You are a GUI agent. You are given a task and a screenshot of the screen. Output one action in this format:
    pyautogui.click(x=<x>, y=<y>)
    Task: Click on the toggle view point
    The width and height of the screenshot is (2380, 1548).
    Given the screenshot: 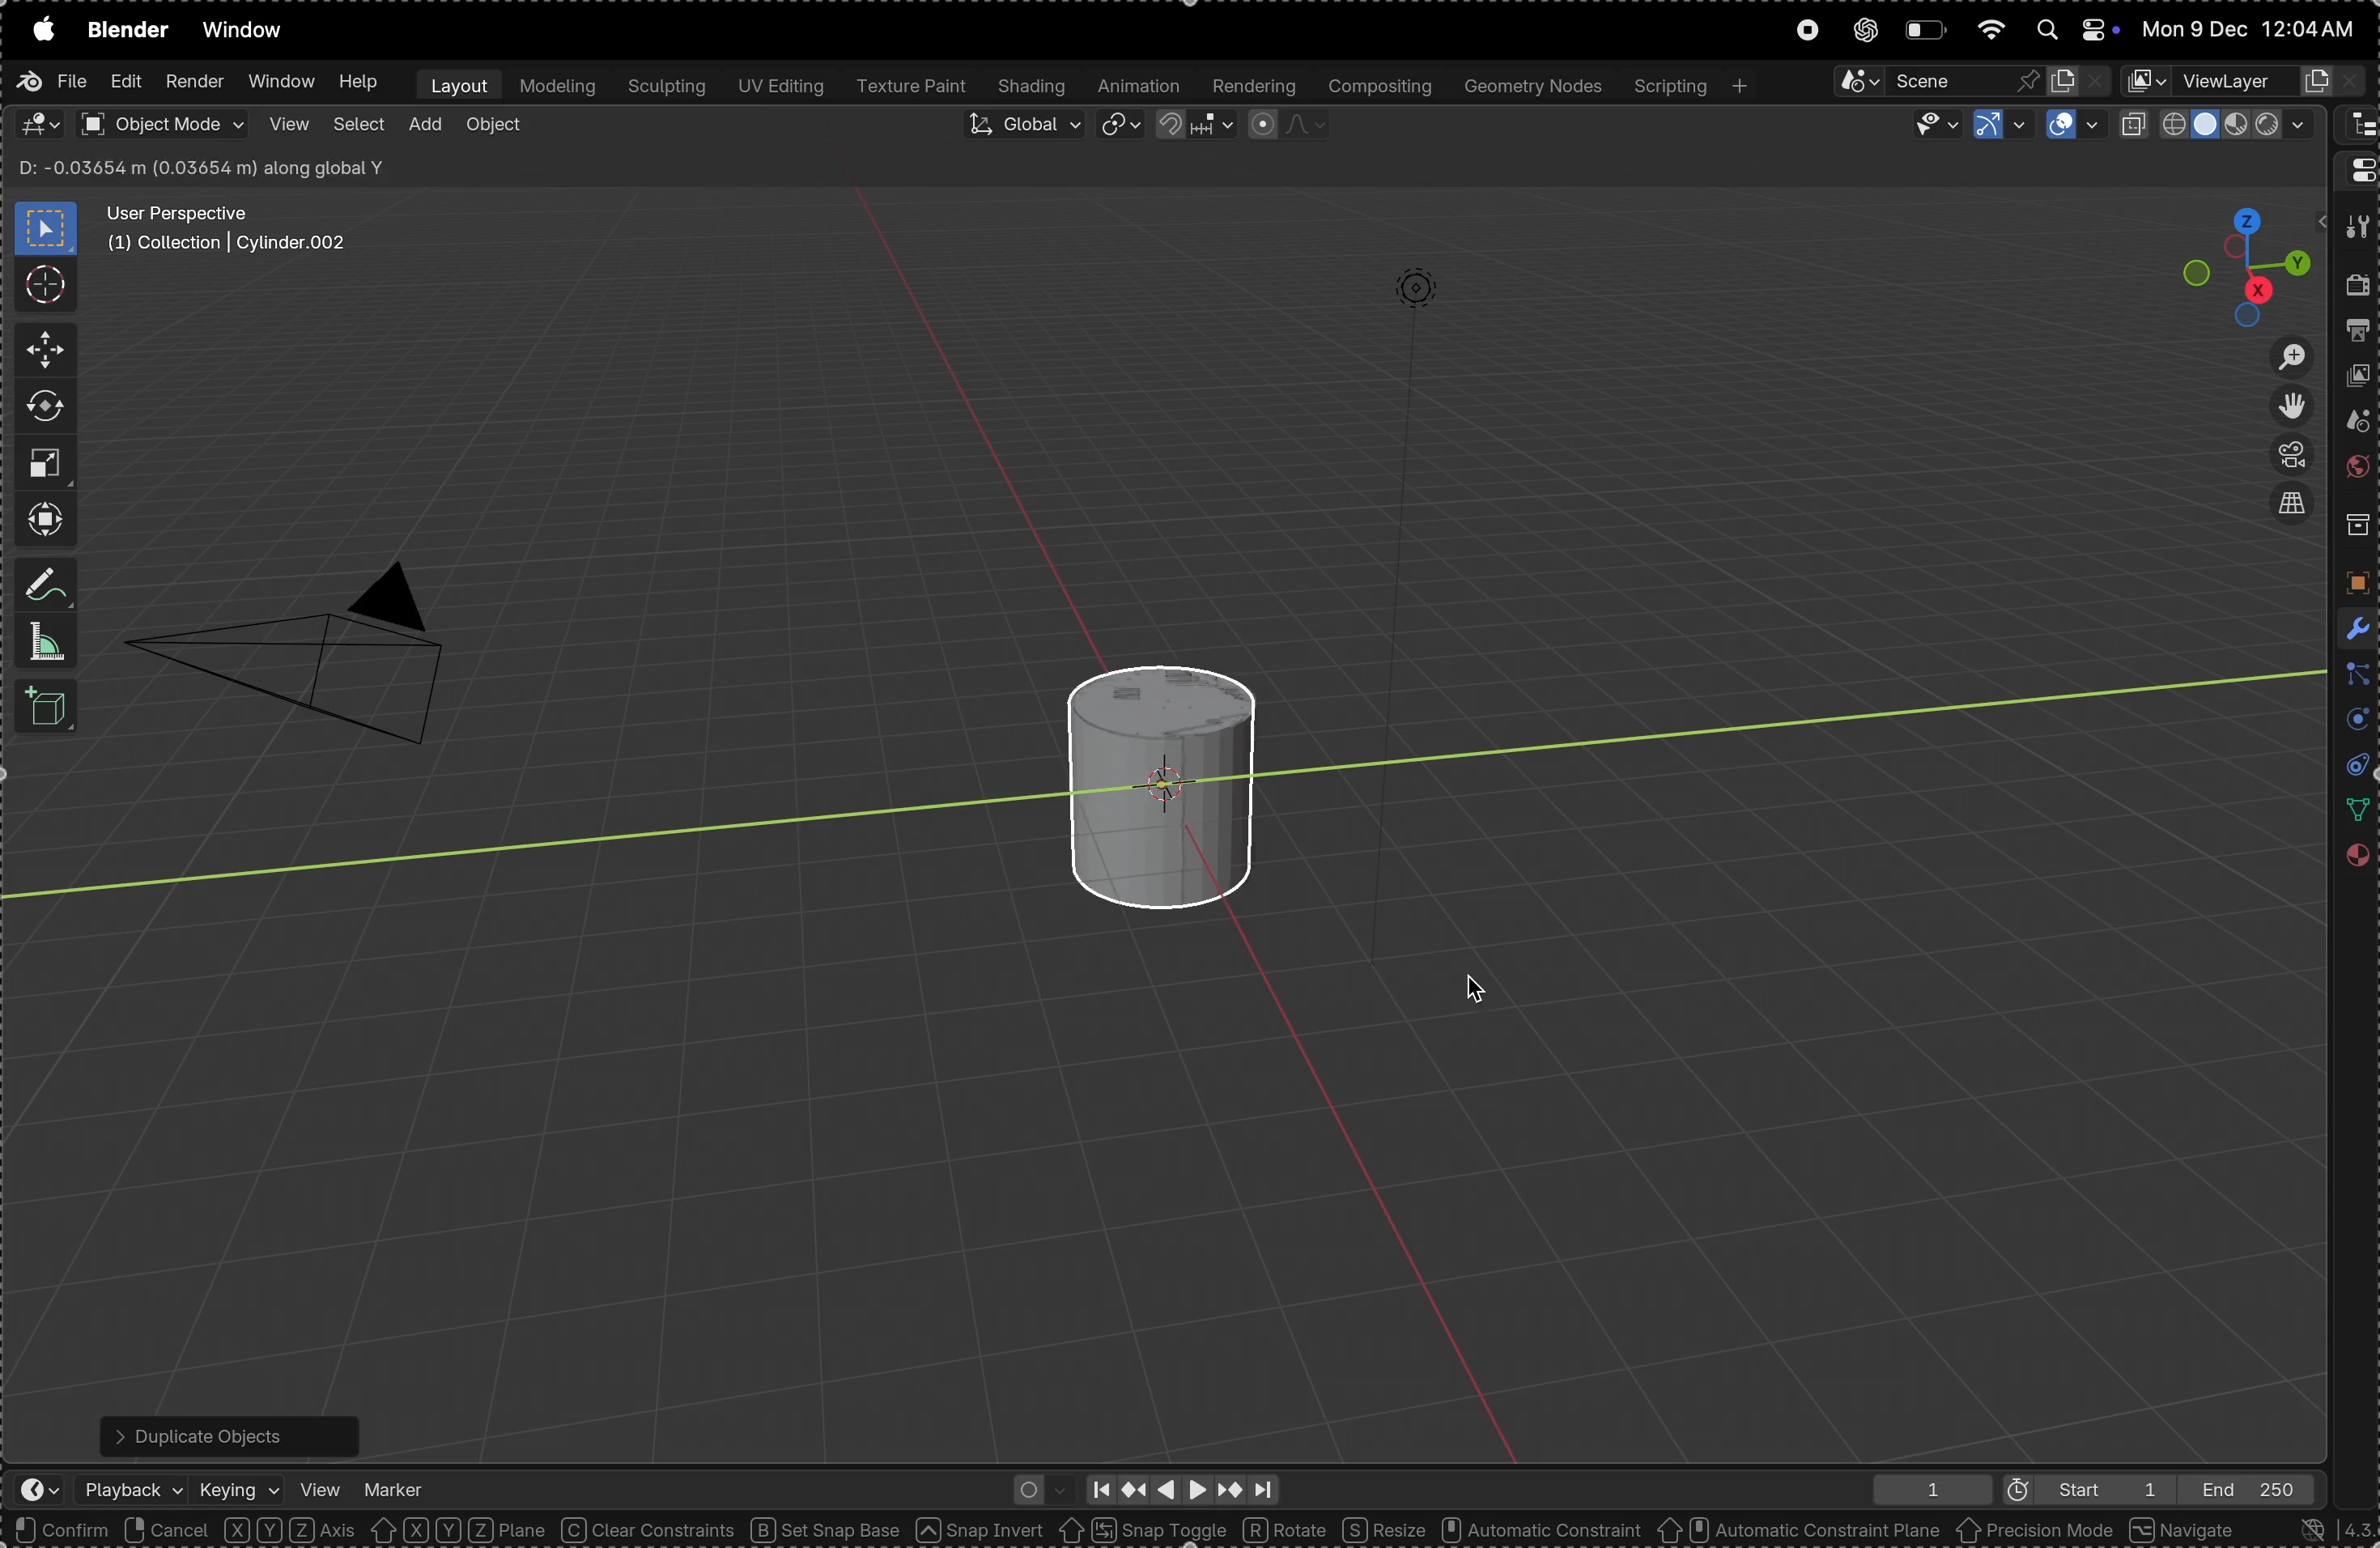 What is the action you would take?
    pyautogui.click(x=2287, y=407)
    